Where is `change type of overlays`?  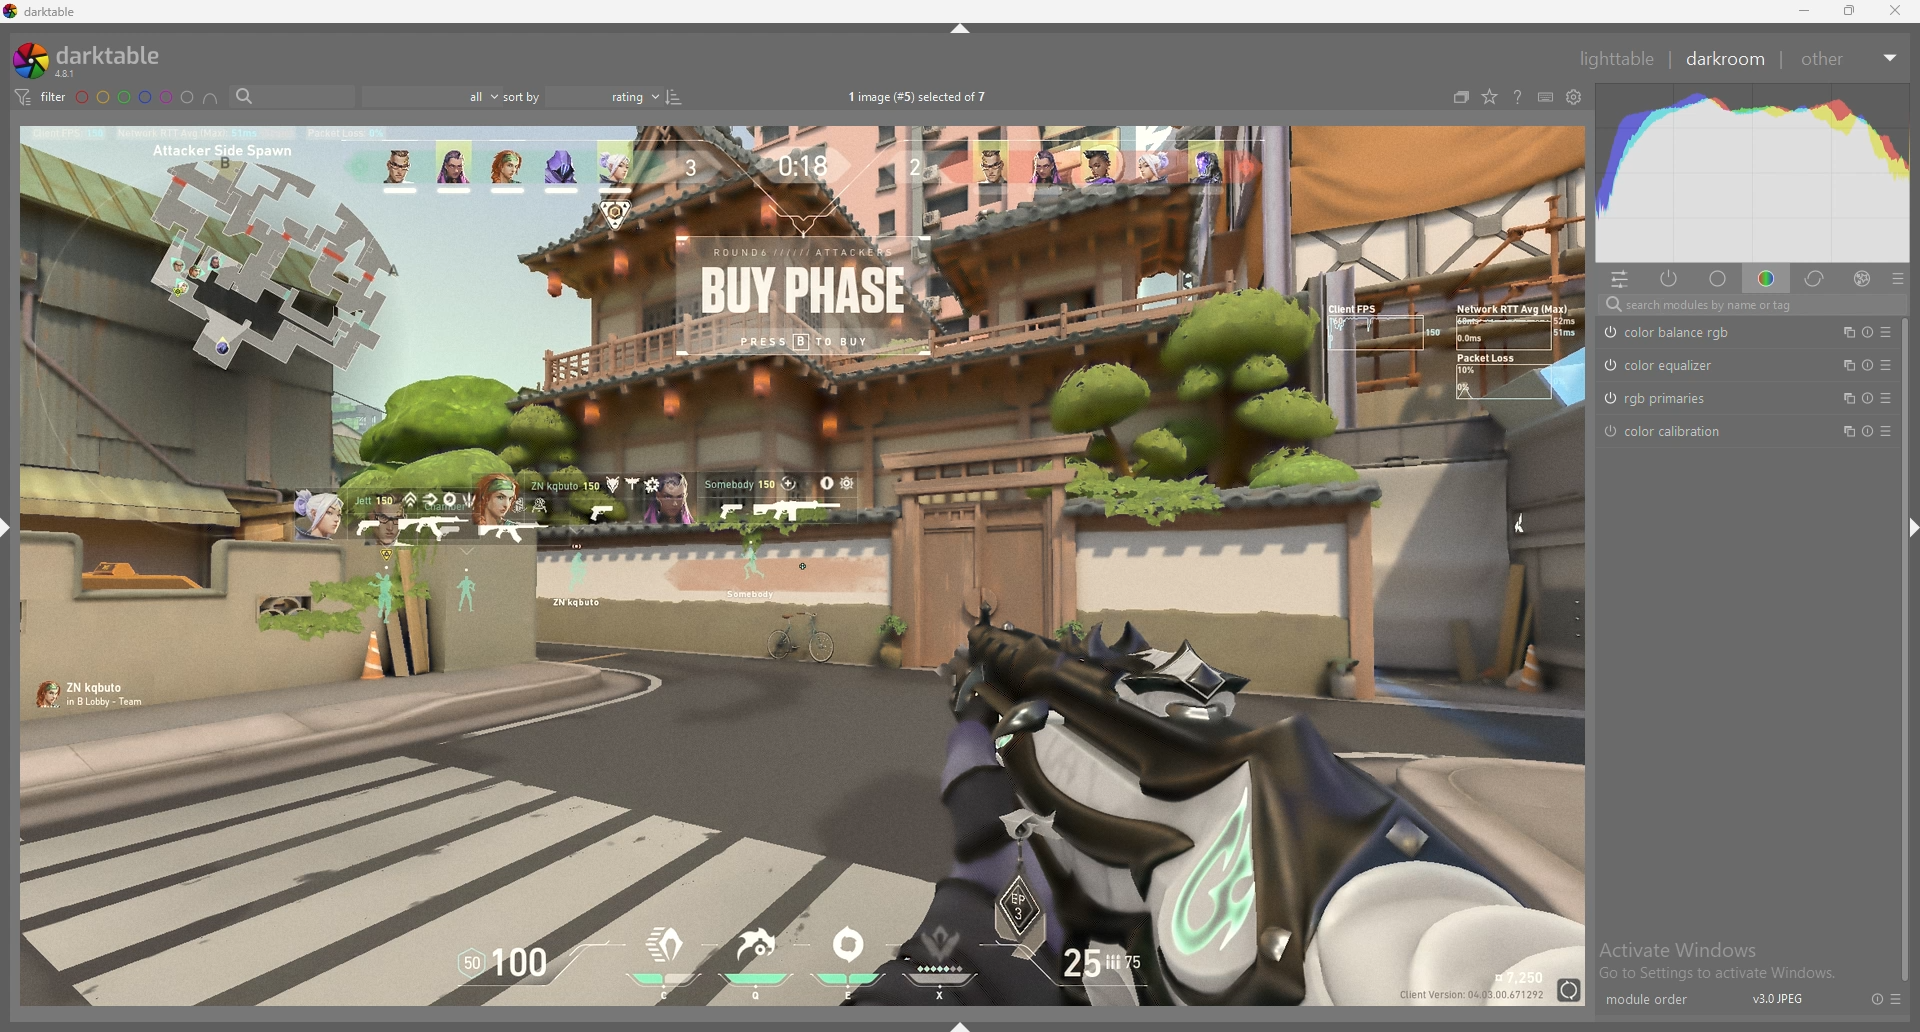
change type of overlays is located at coordinates (1489, 98).